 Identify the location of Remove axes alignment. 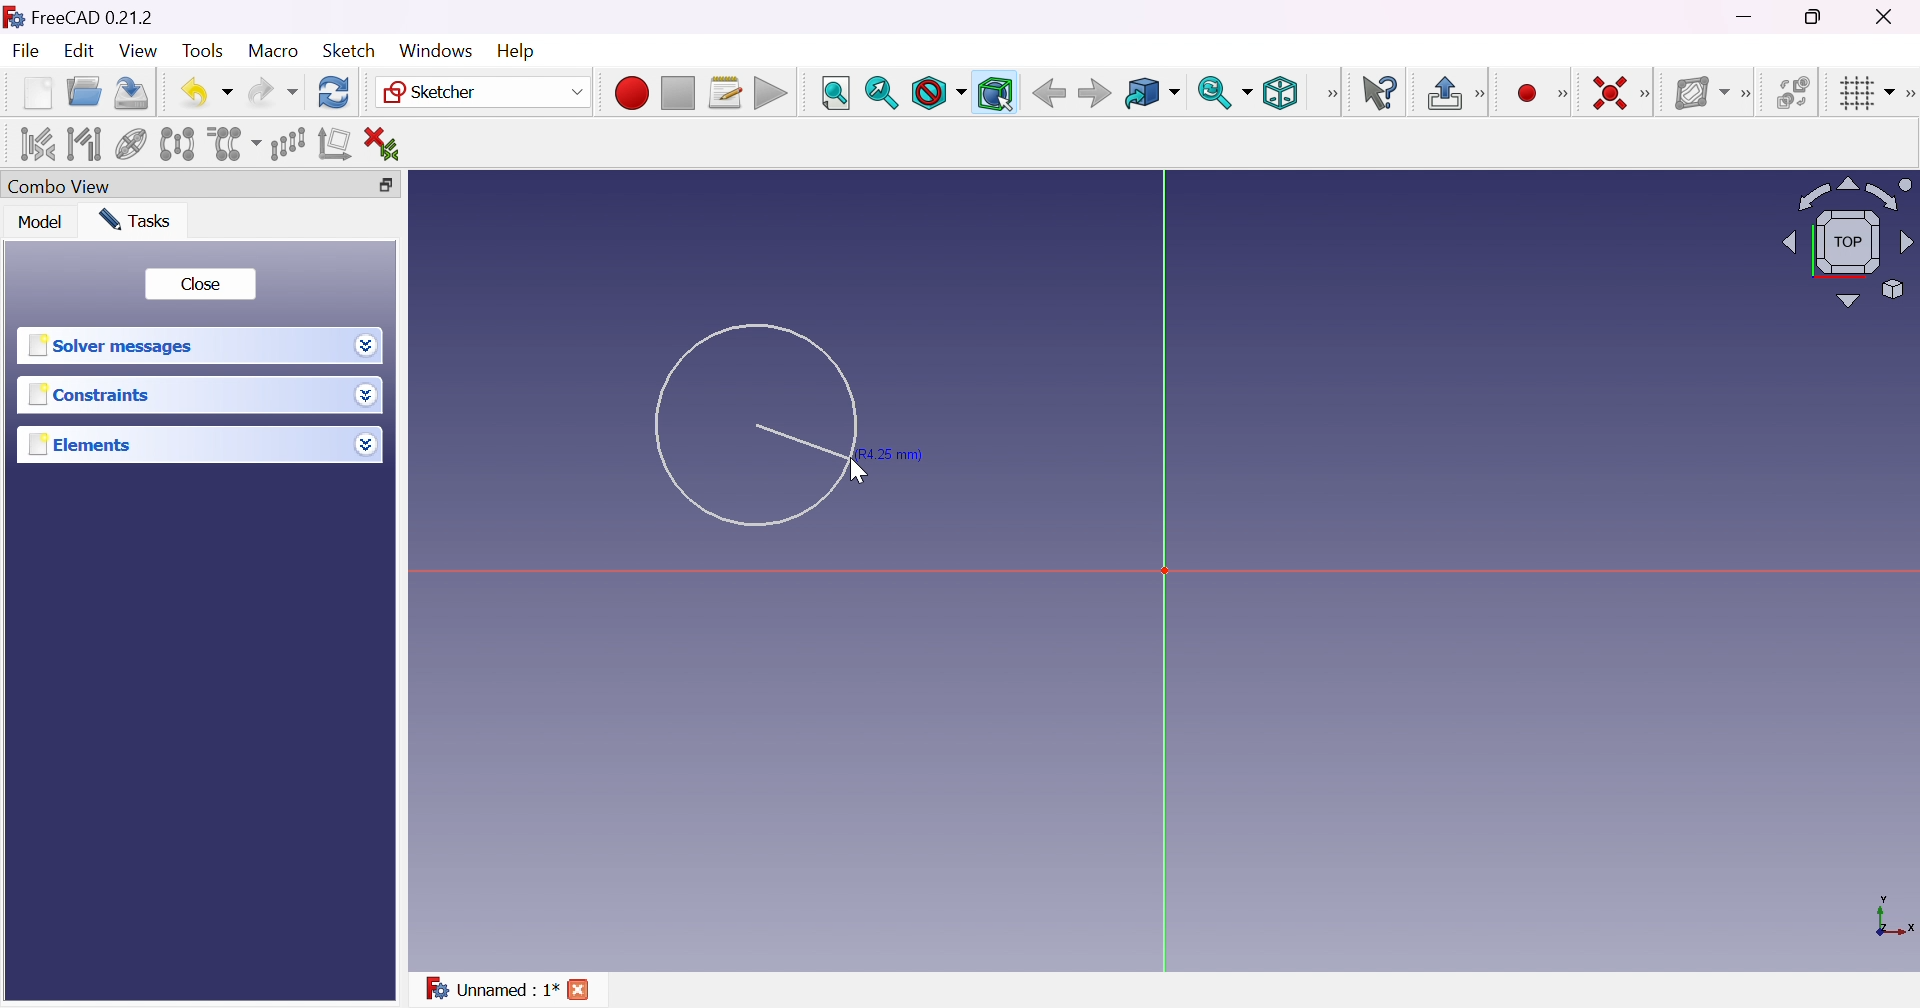
(336, 143).